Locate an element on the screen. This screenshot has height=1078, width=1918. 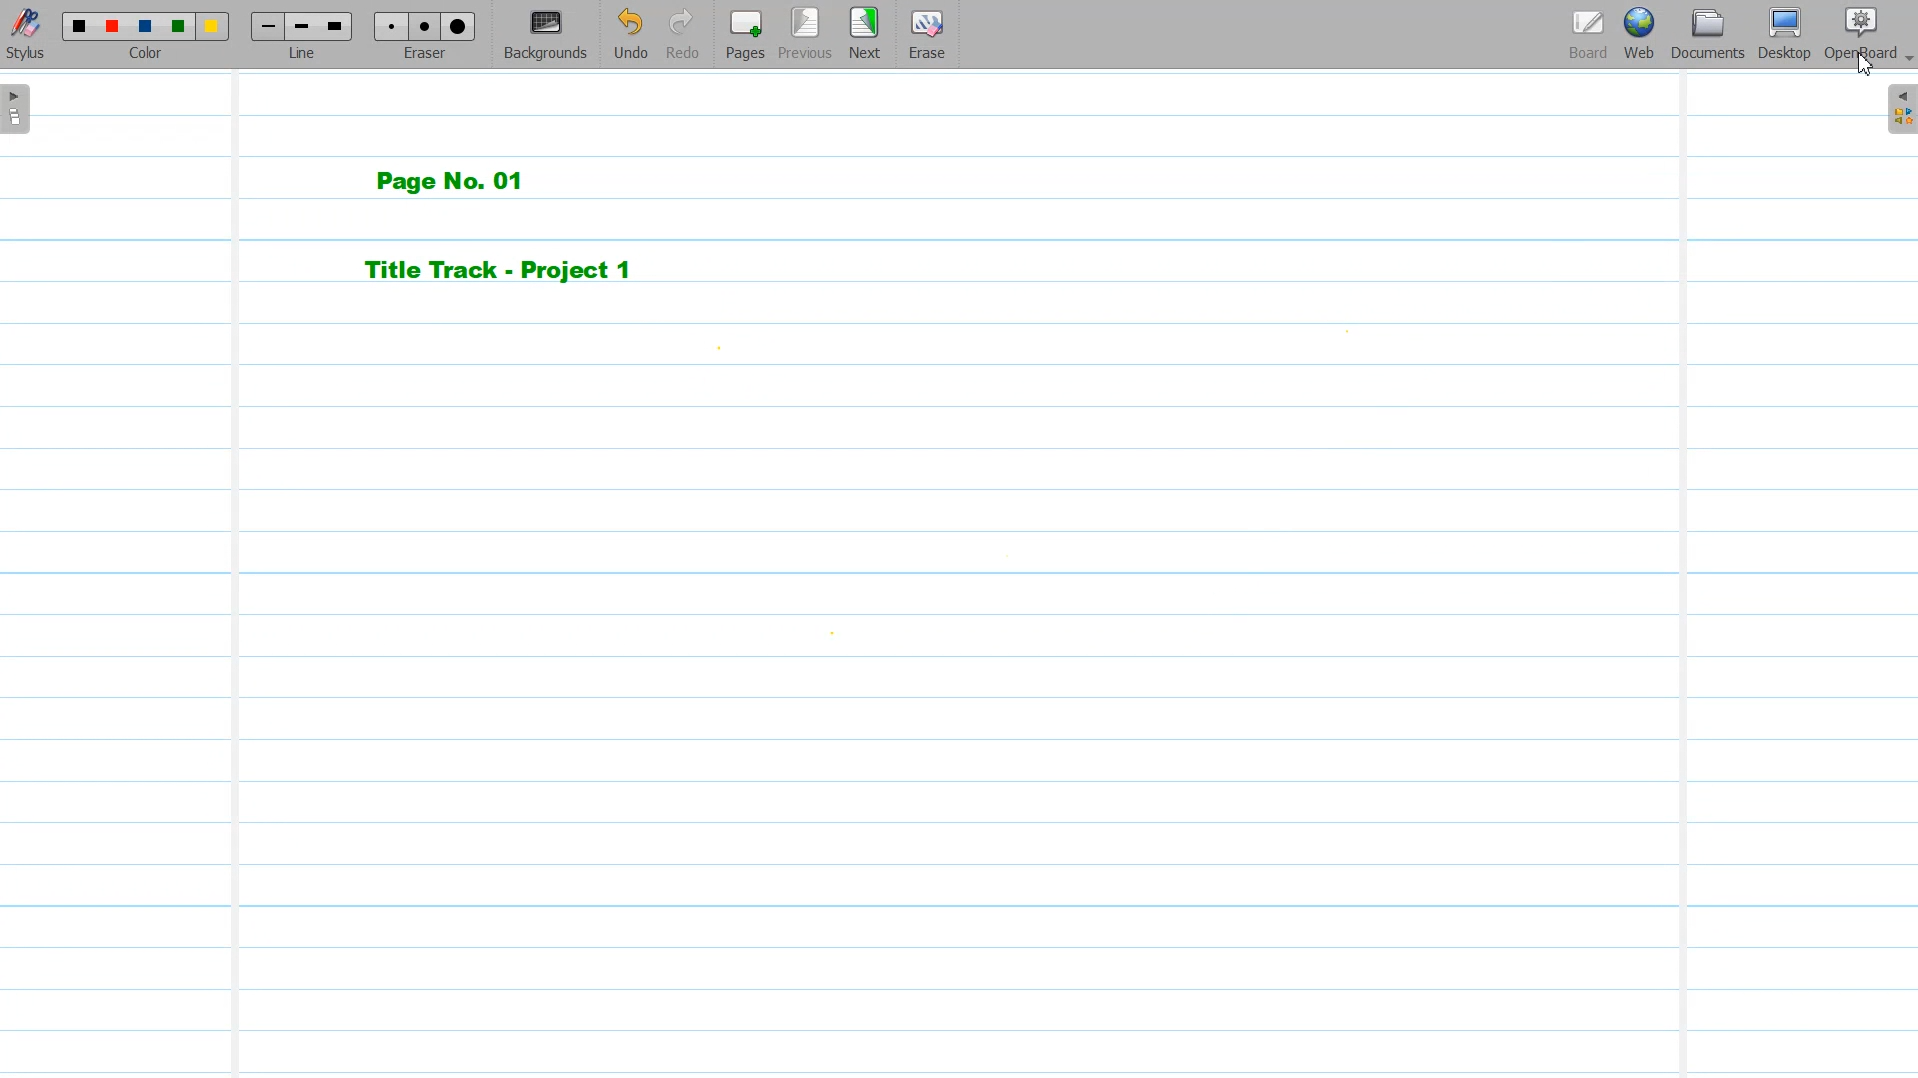
Dropdown box is located at coordinates (1906, 62).